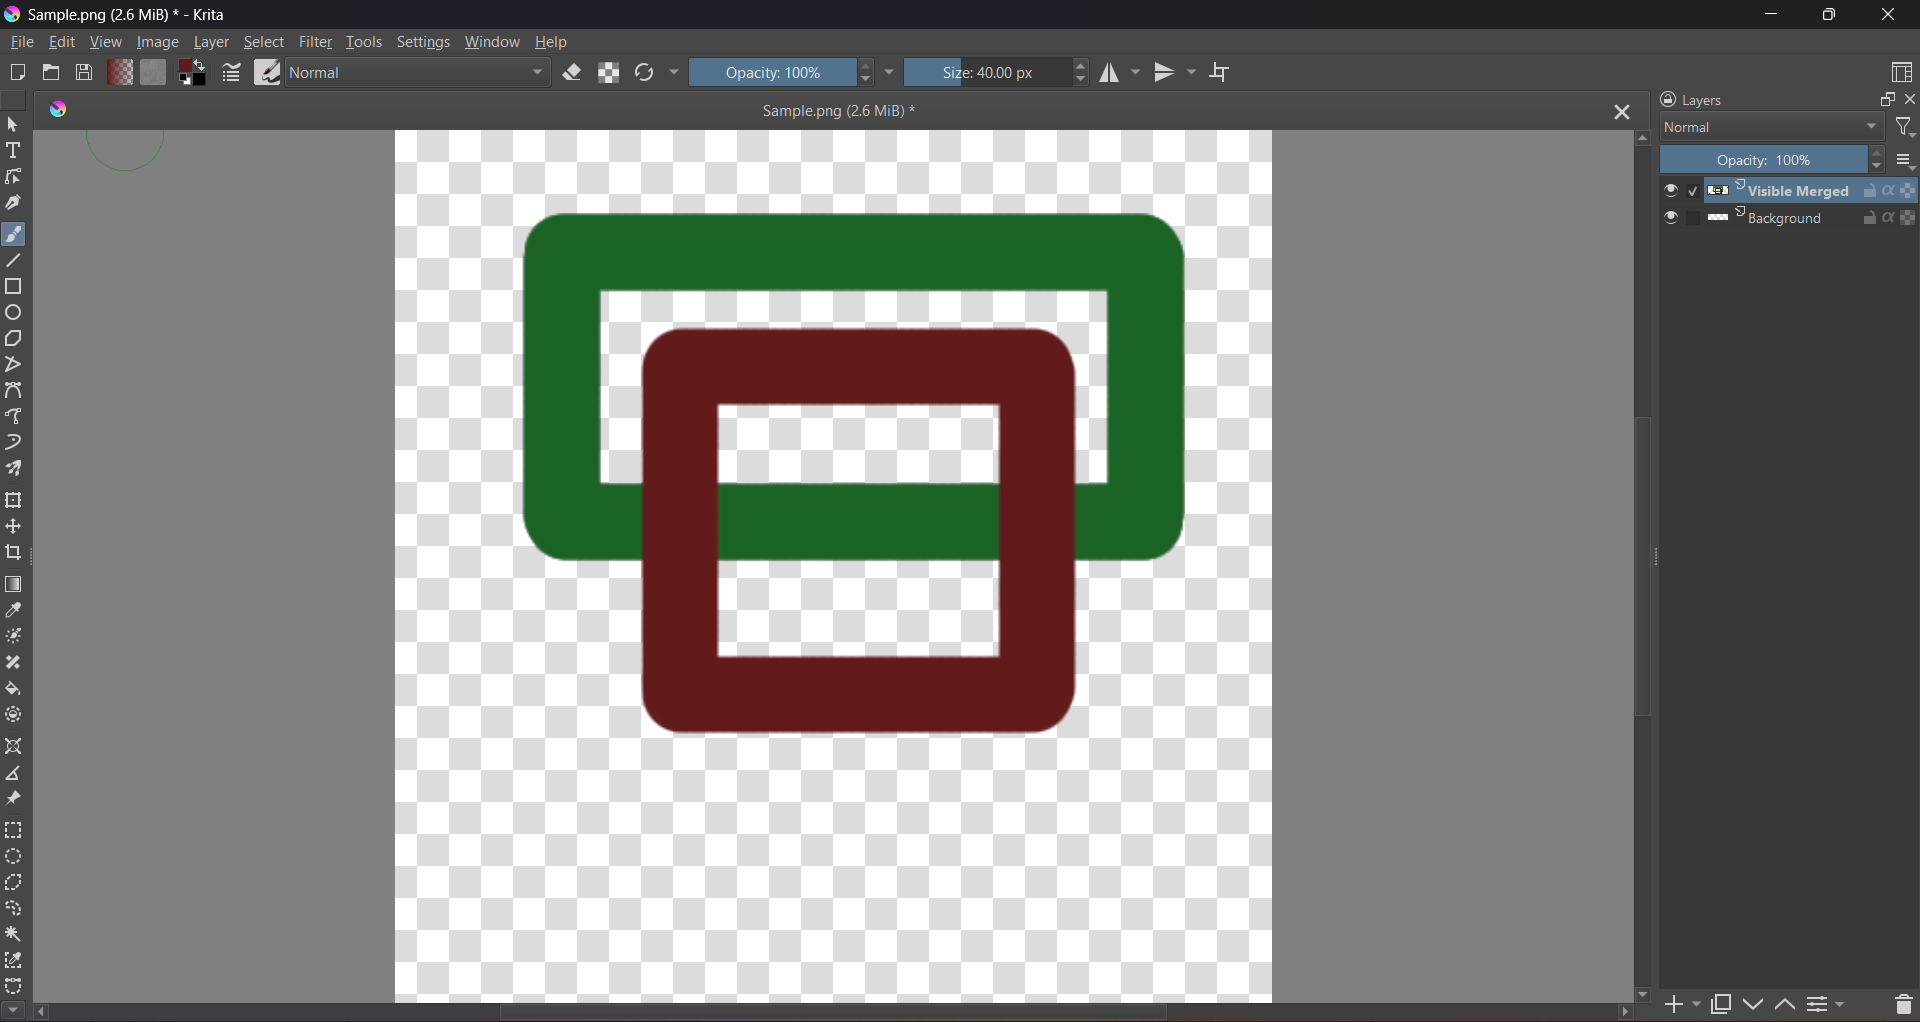 The image size is (1920, 1022). What do you see at coordinates (18, 71) in the screenshot?
I see `New` at bounding box center [18, 71].